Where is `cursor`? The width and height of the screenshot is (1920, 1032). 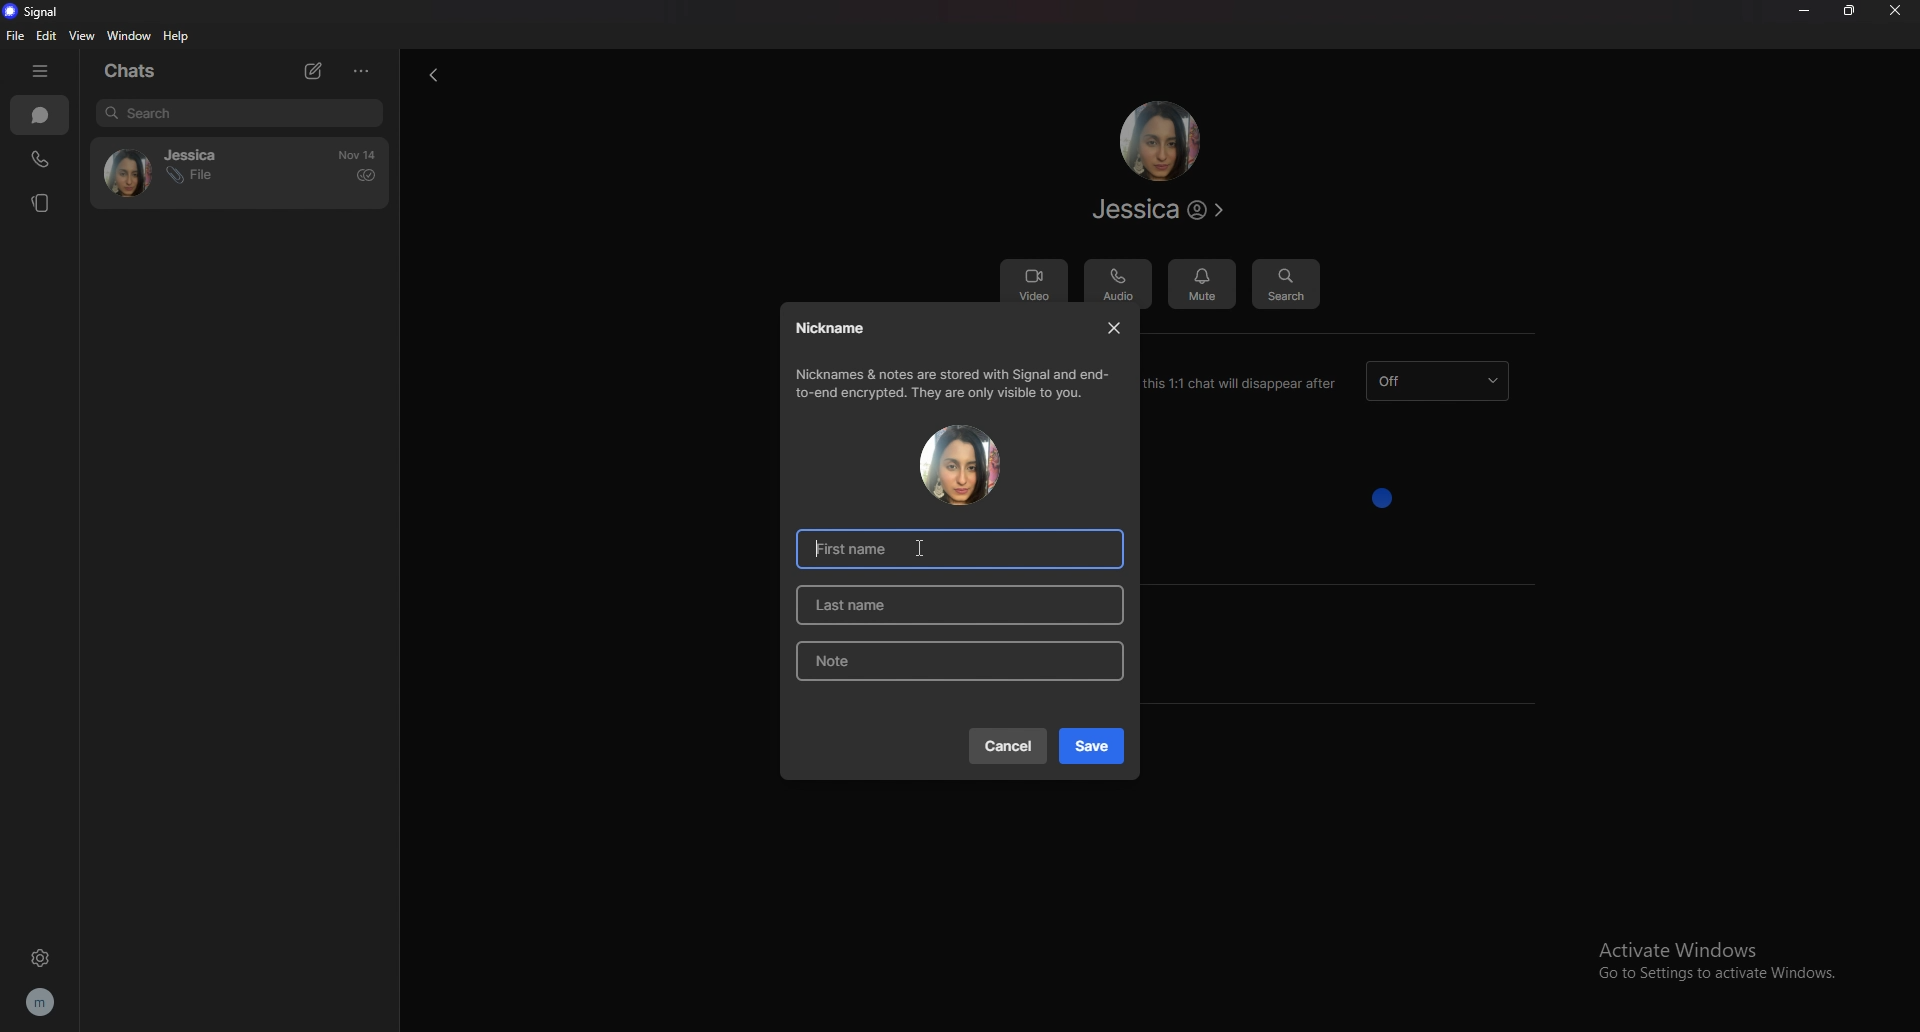
cursor is located at coordinates (916, 549).